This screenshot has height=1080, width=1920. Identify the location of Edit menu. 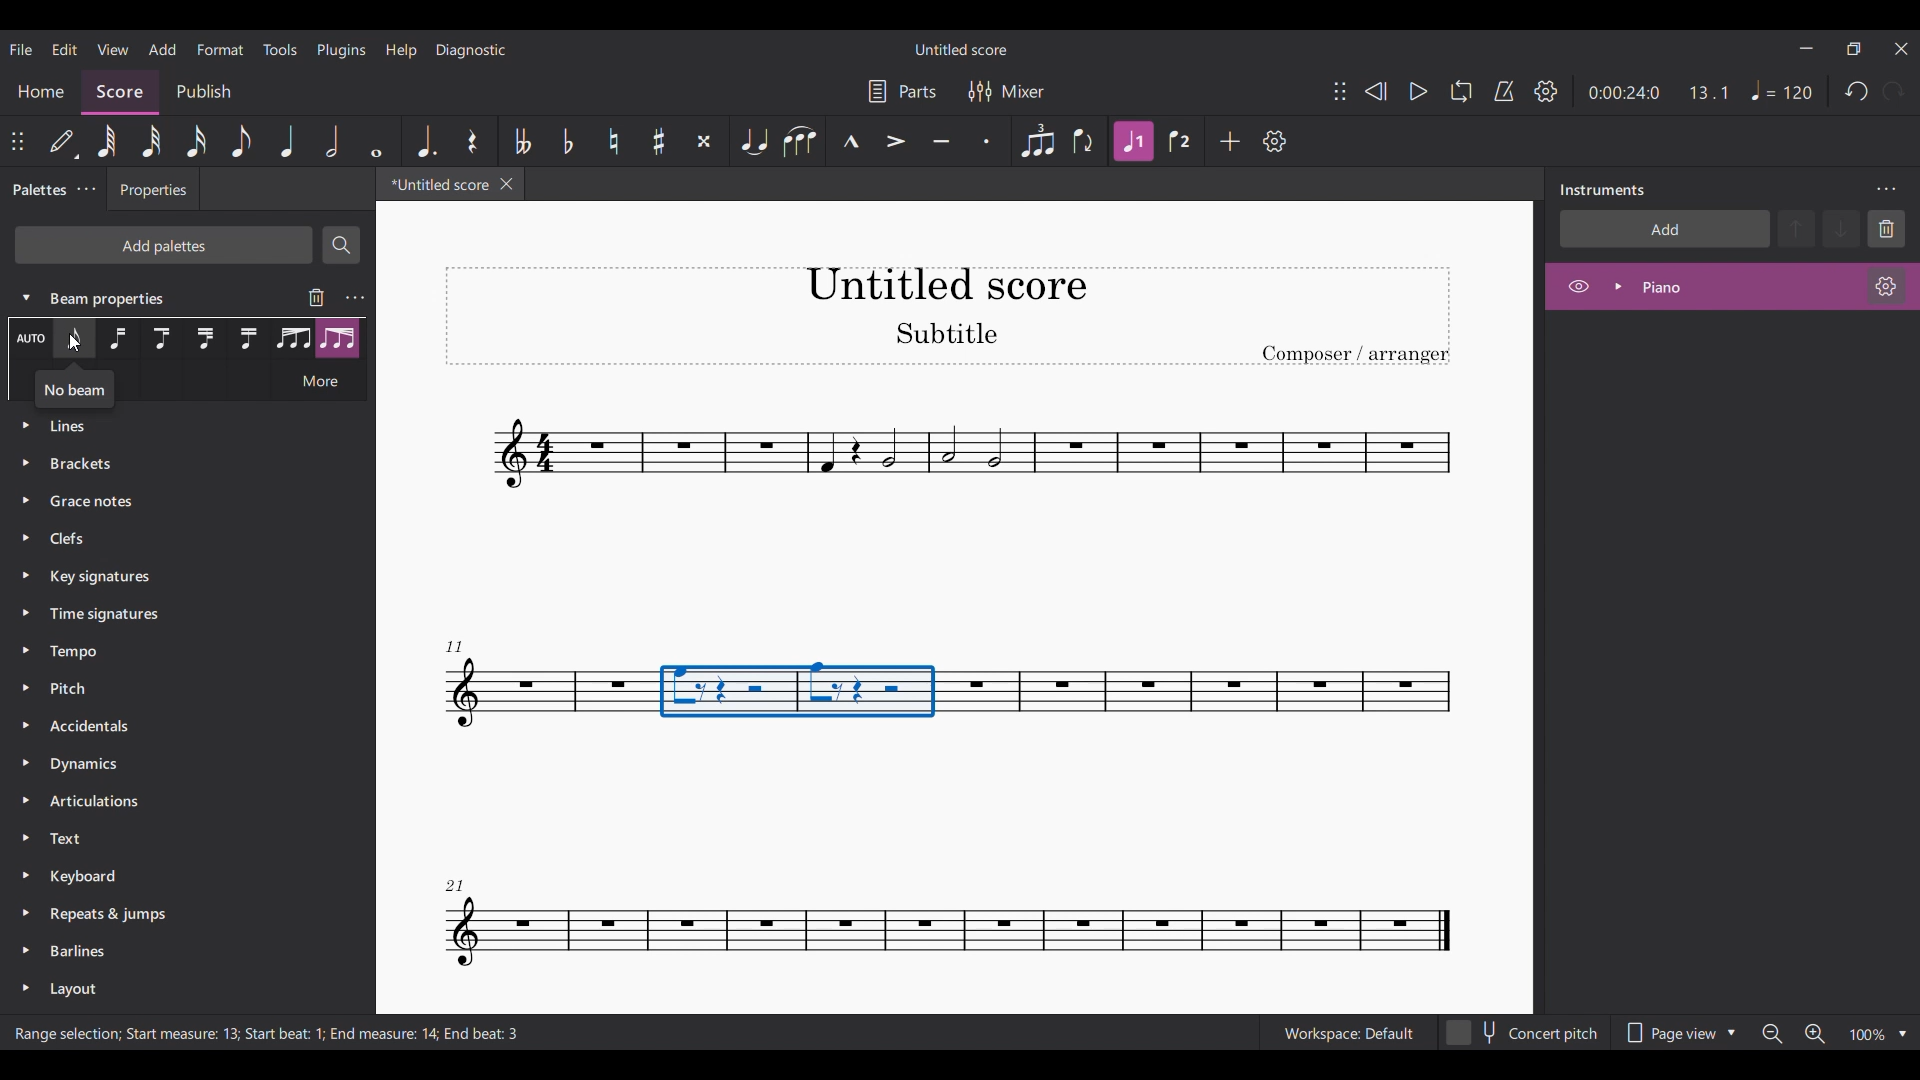
(65, 49).